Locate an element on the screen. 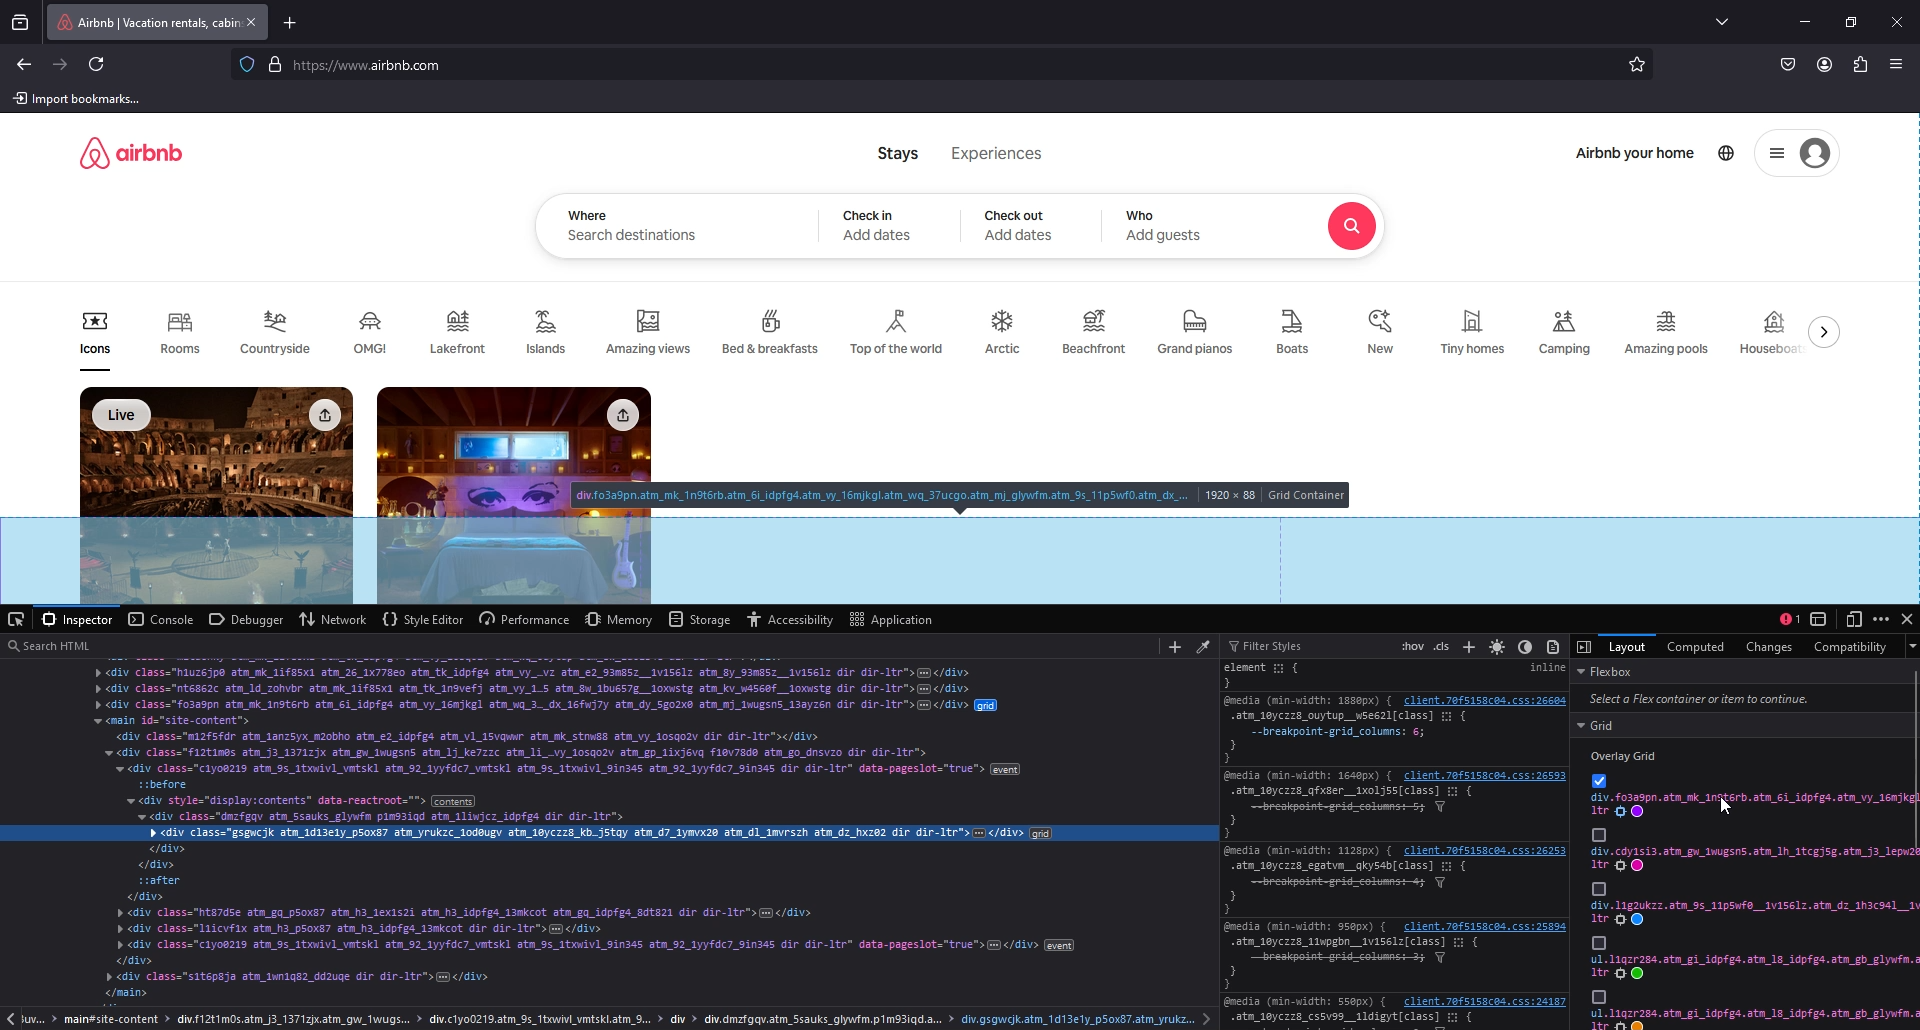 This screenshot has width=1920, height=1030. Checkbox  is located at coordinates (1598, 780).